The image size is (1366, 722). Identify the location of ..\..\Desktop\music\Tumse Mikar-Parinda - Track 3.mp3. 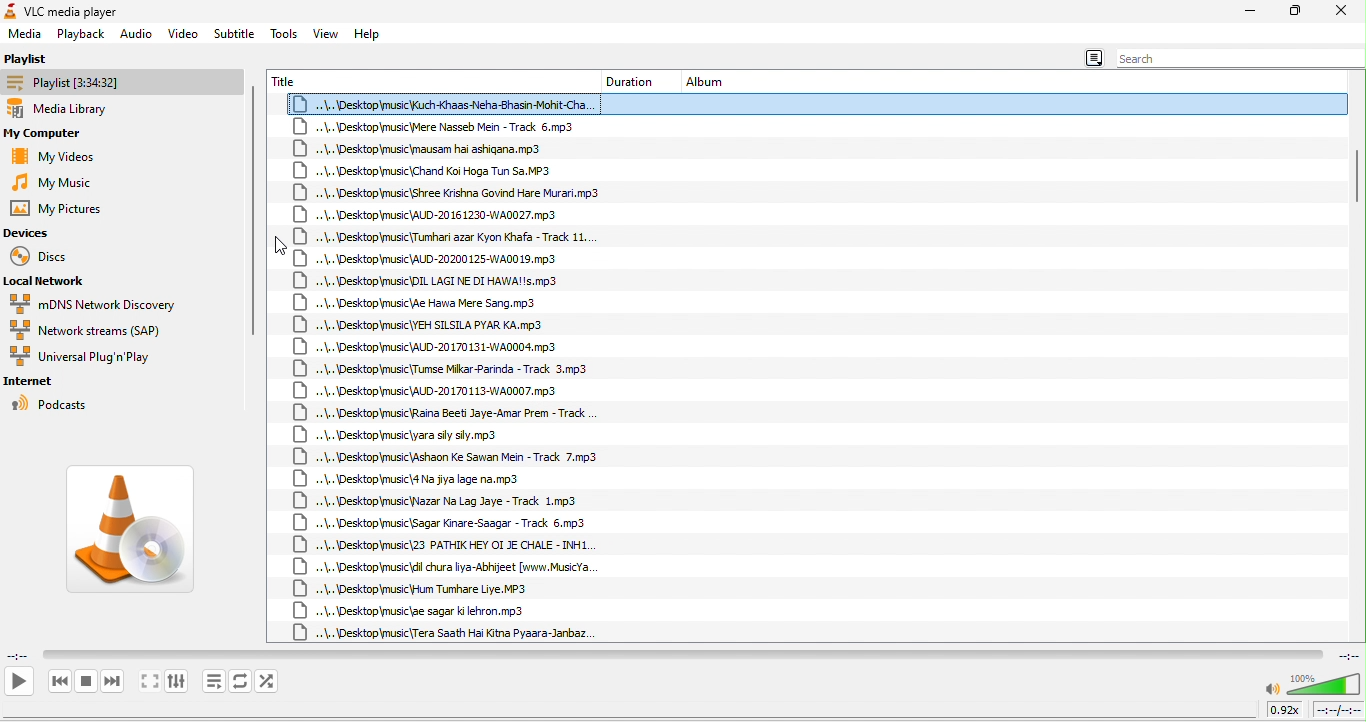
(446, 368).